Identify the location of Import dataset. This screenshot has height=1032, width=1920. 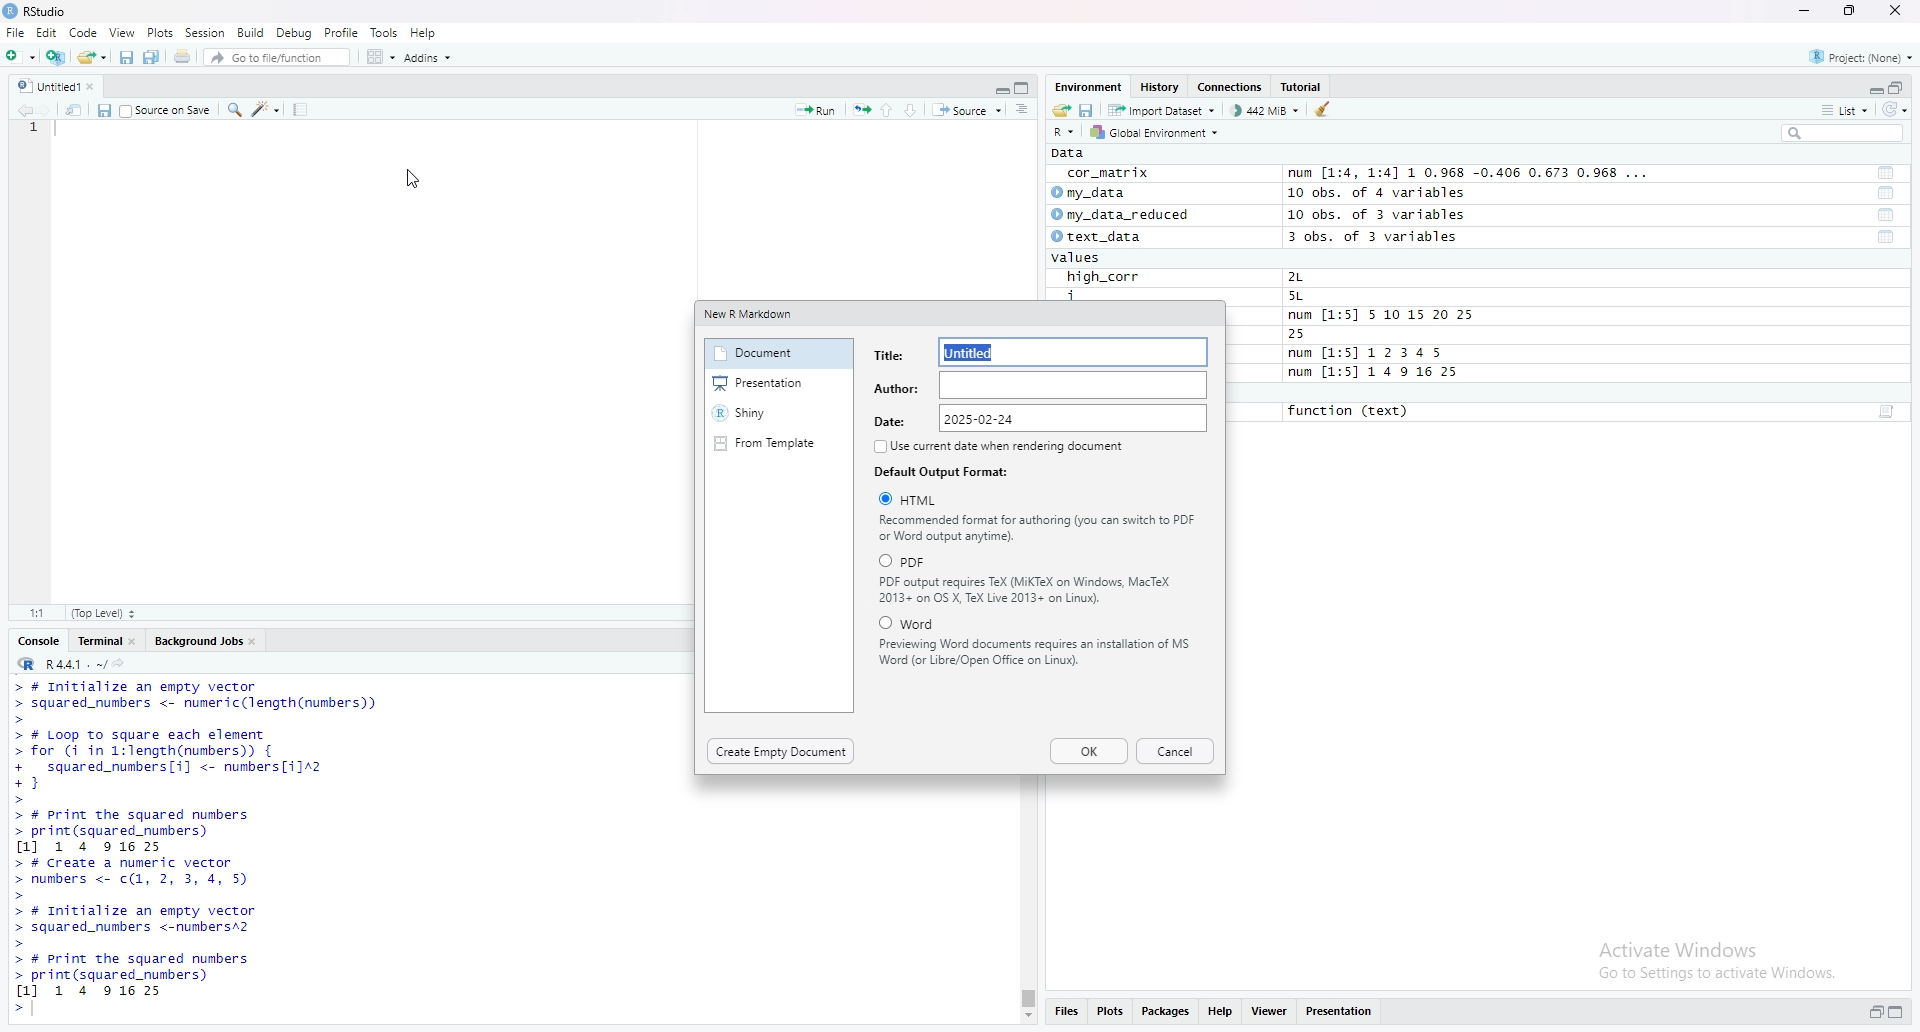
(1163, 110).